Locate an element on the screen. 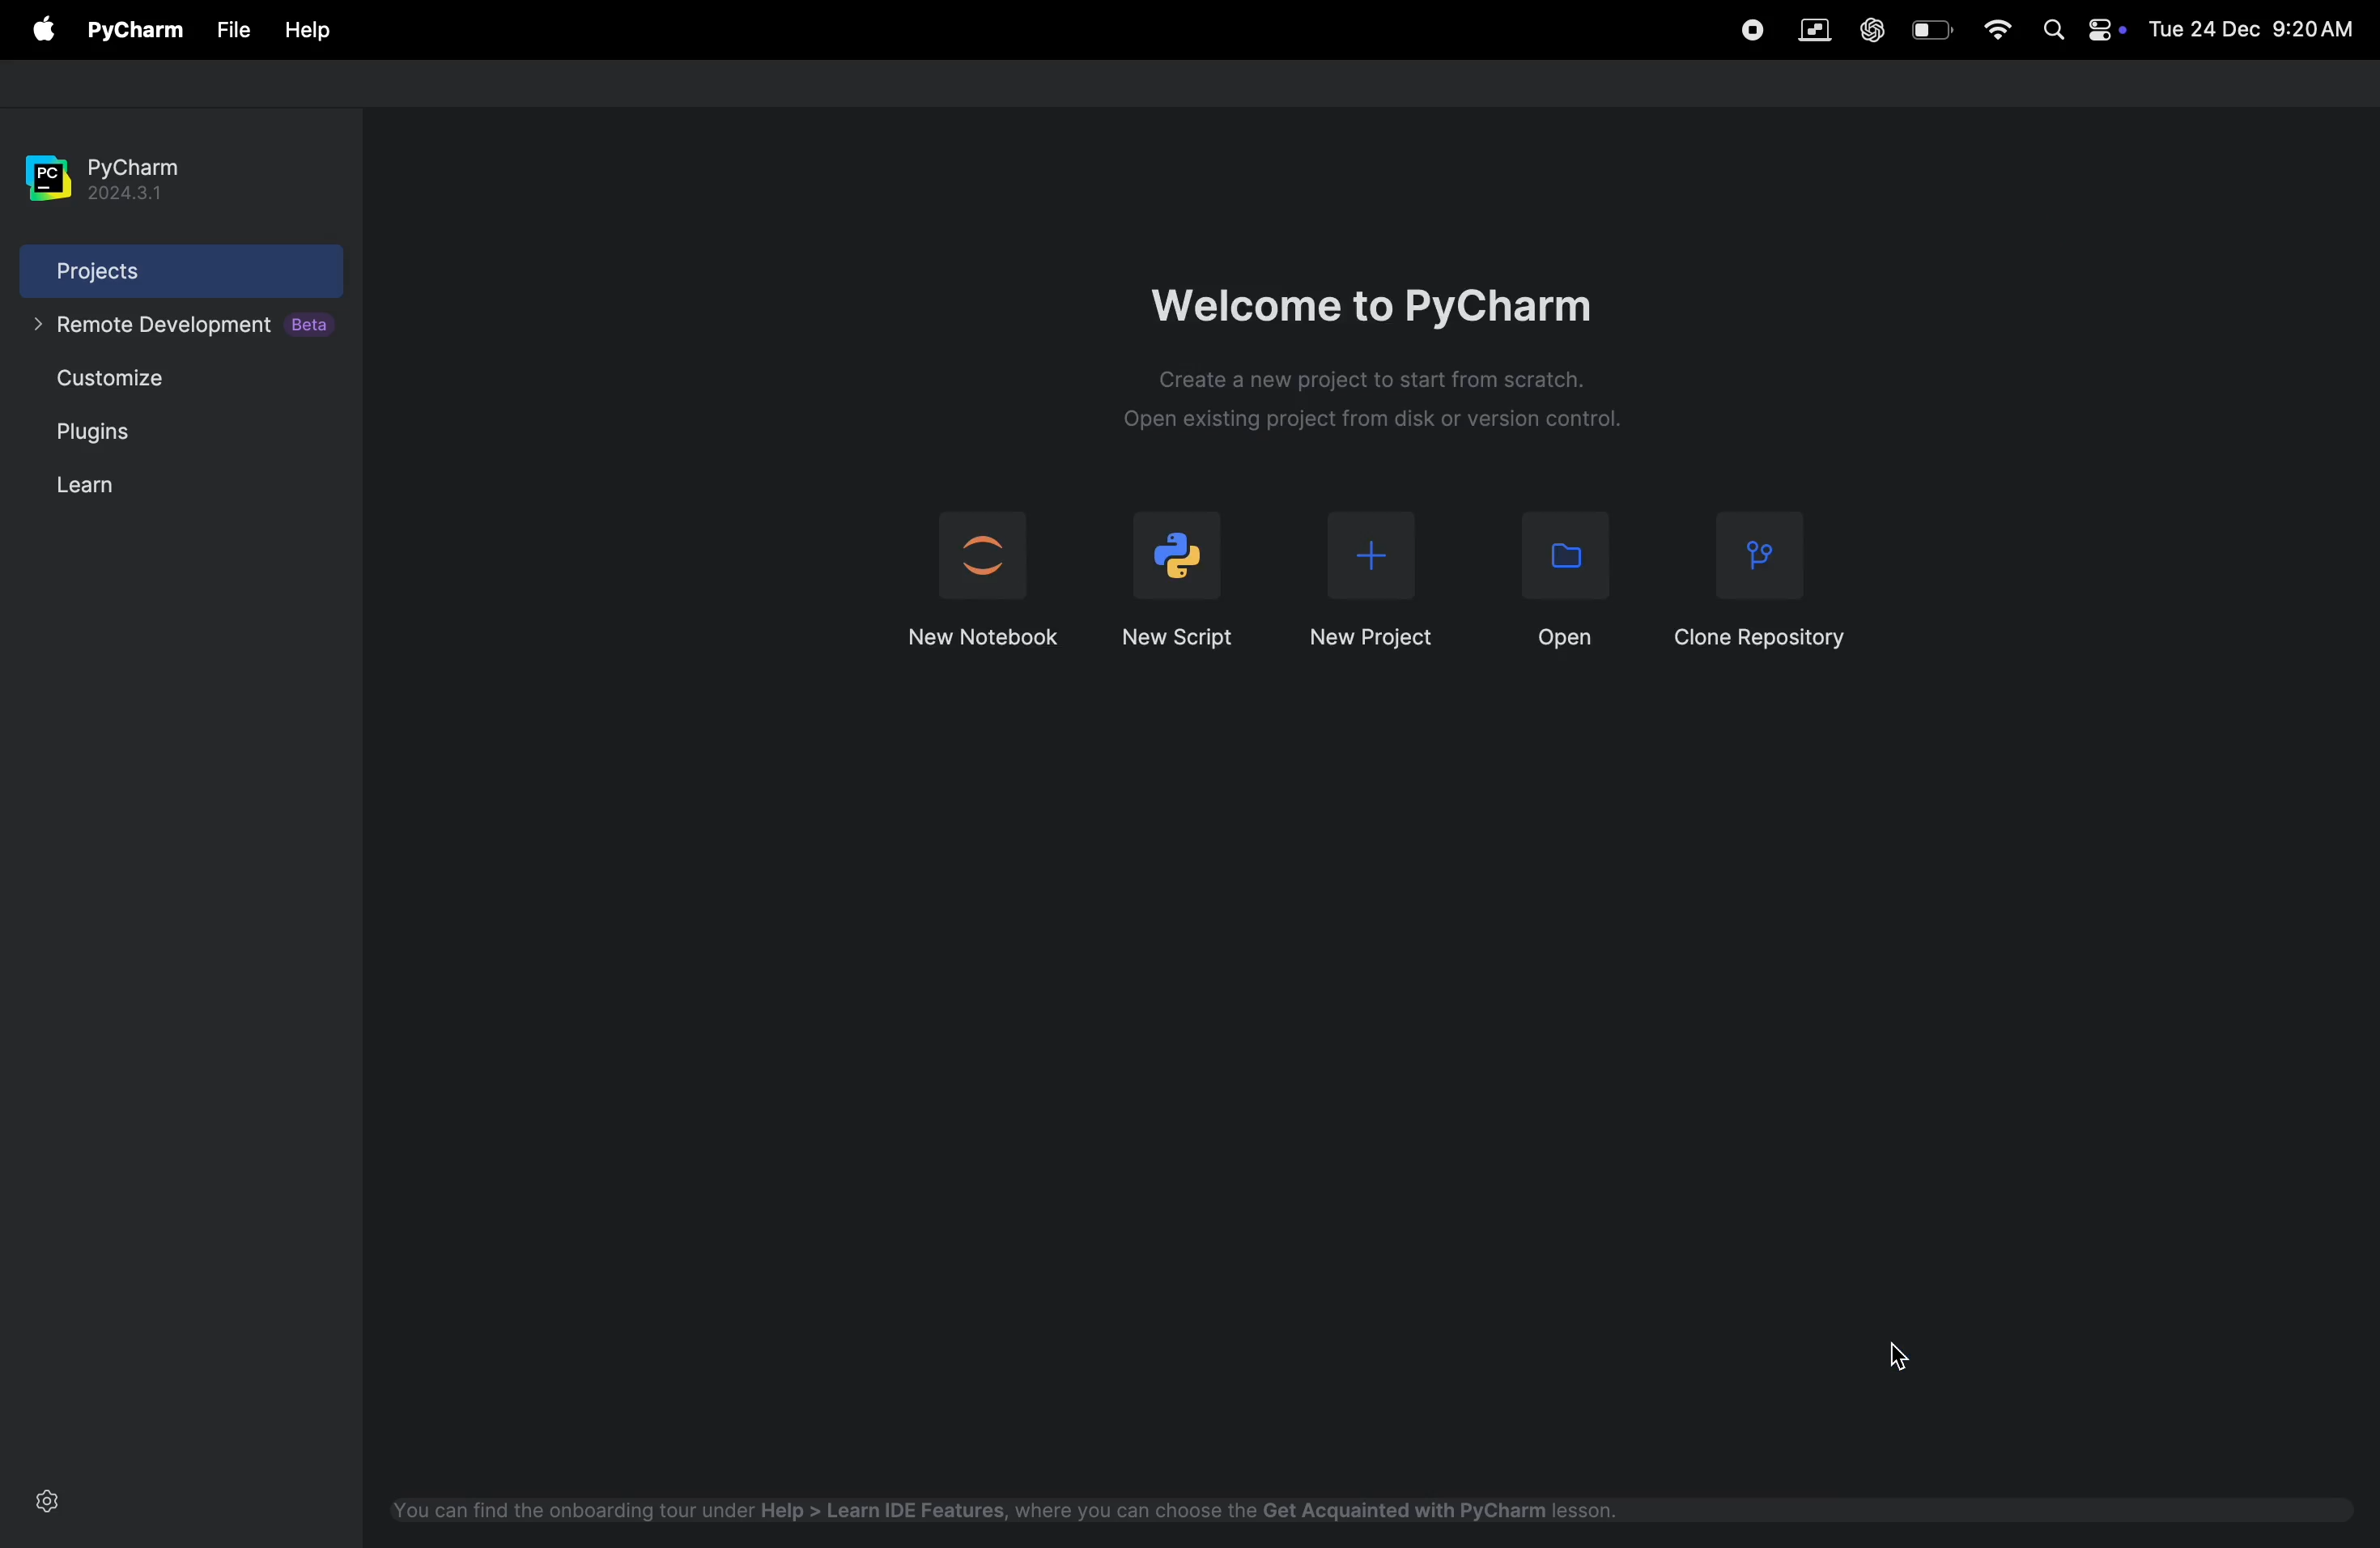  jupyter  is located at coordinates (987, 583).